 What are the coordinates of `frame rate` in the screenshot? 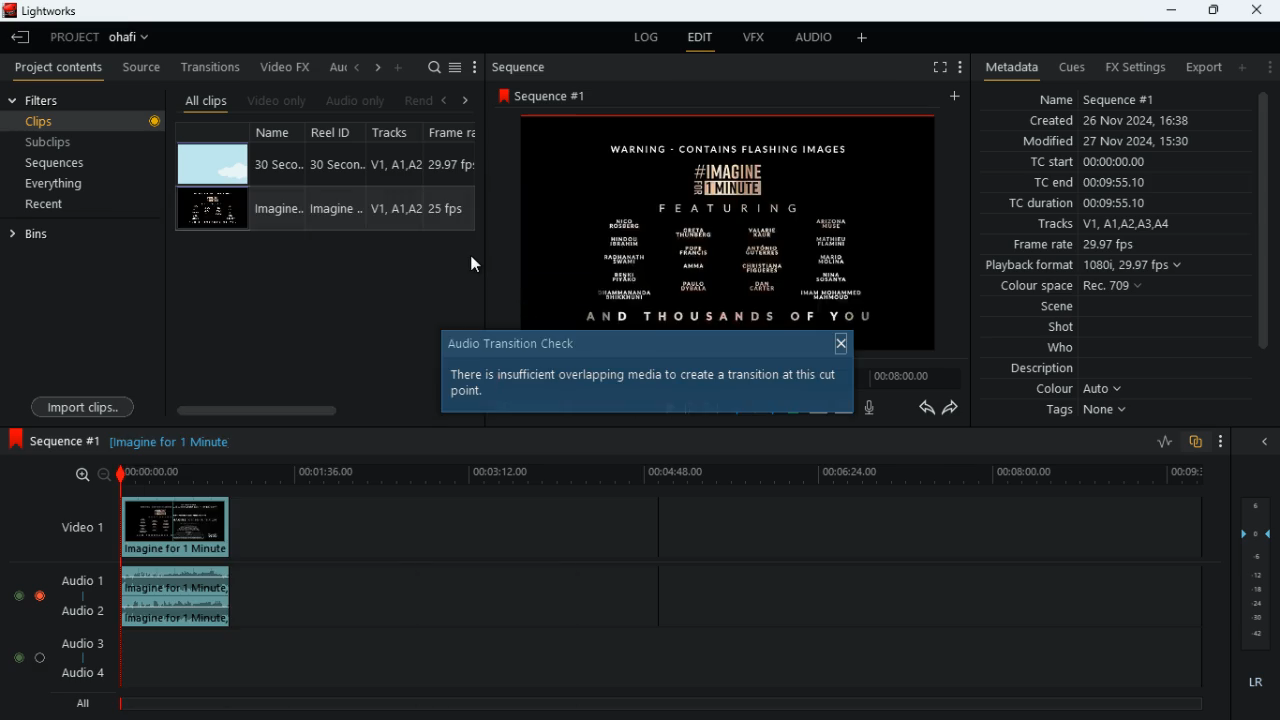 It's located at (1104, 245).